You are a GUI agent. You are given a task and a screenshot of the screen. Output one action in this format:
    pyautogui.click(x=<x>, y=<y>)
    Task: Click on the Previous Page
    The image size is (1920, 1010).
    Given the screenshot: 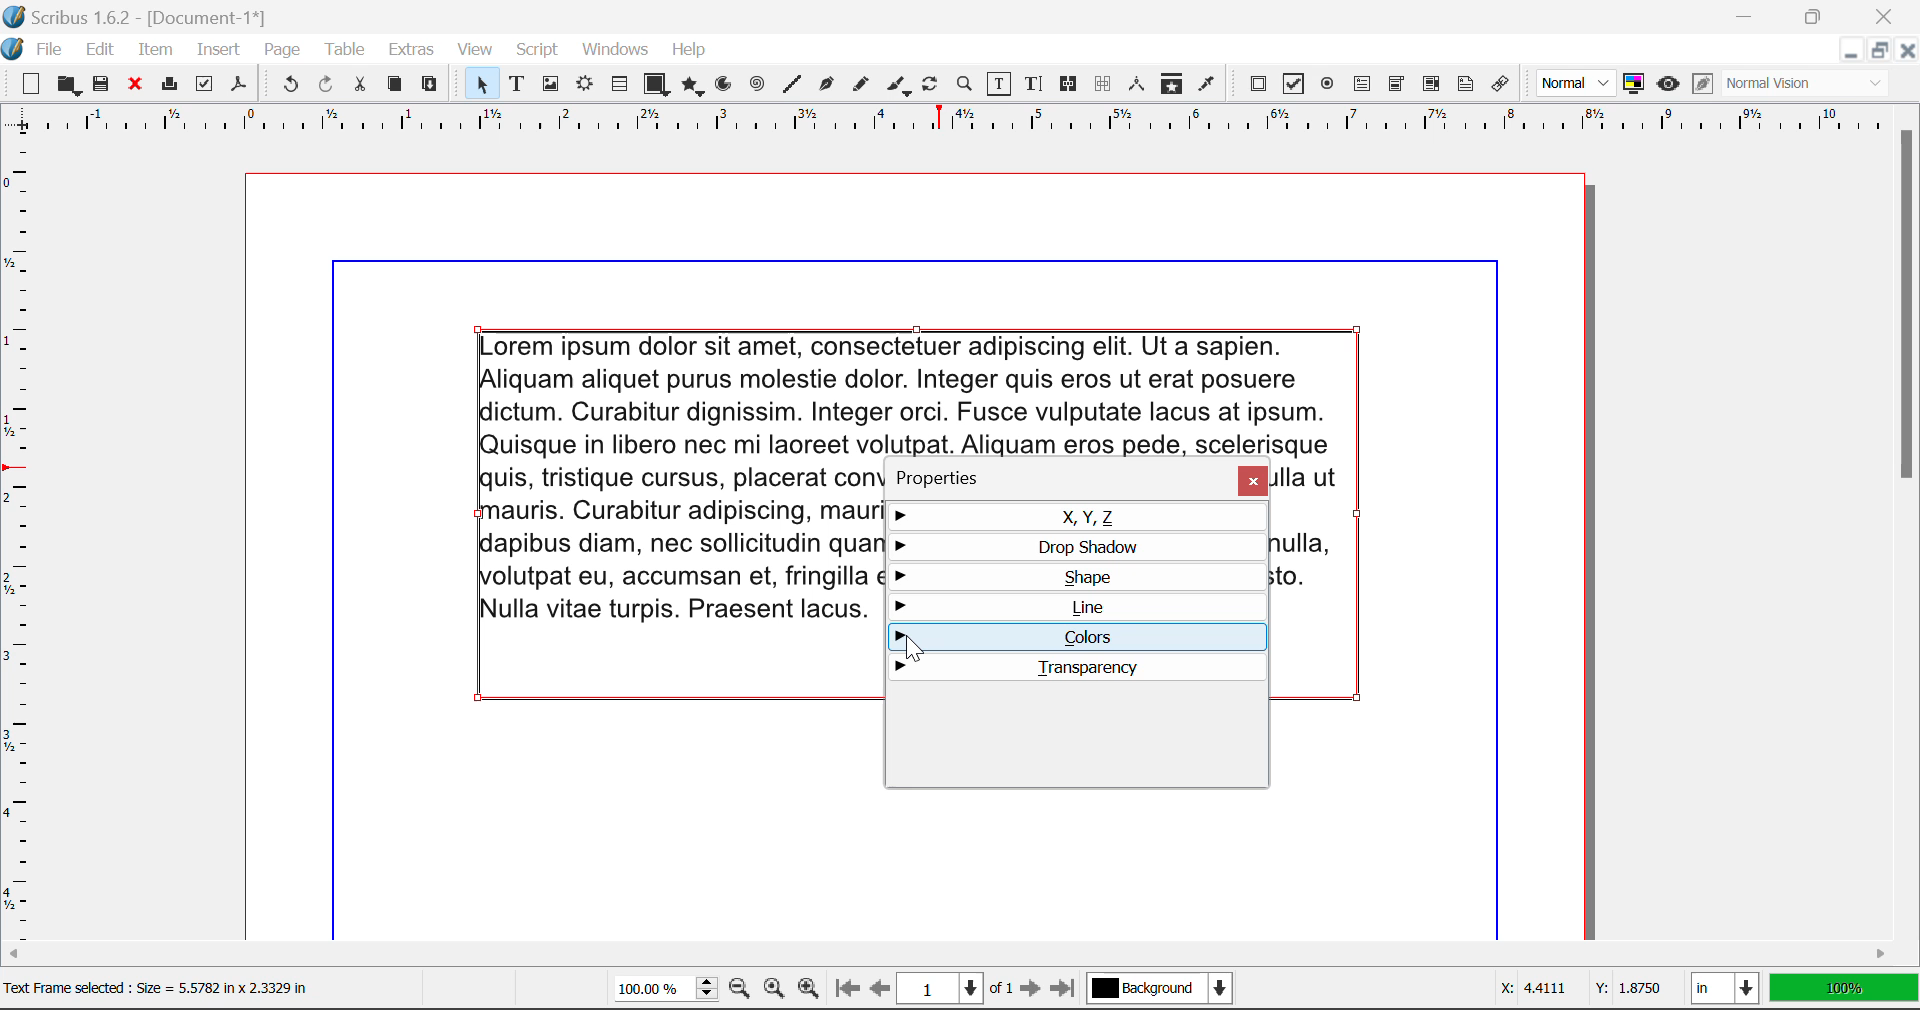 What is the action you would take?
    pyautogui.click(x=880, y=991)
    